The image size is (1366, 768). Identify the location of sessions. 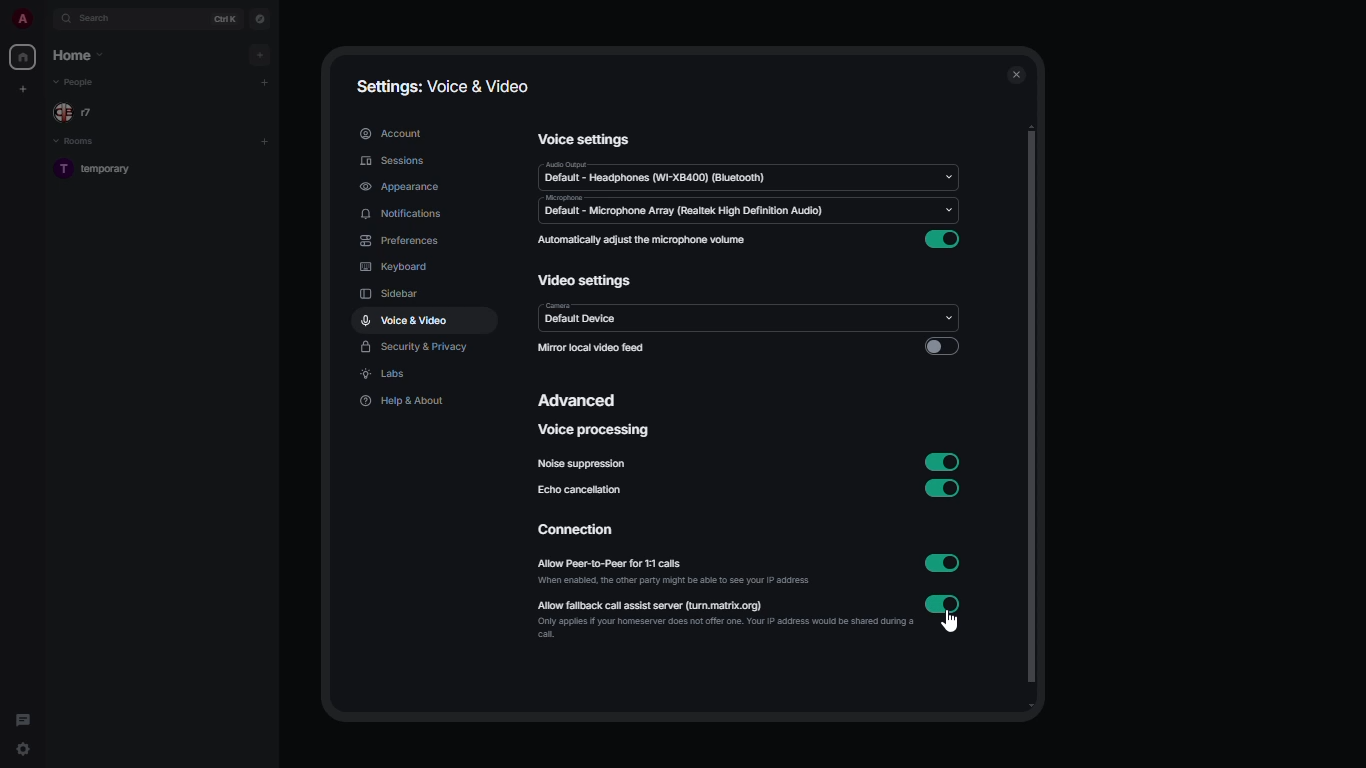
(396, 160).